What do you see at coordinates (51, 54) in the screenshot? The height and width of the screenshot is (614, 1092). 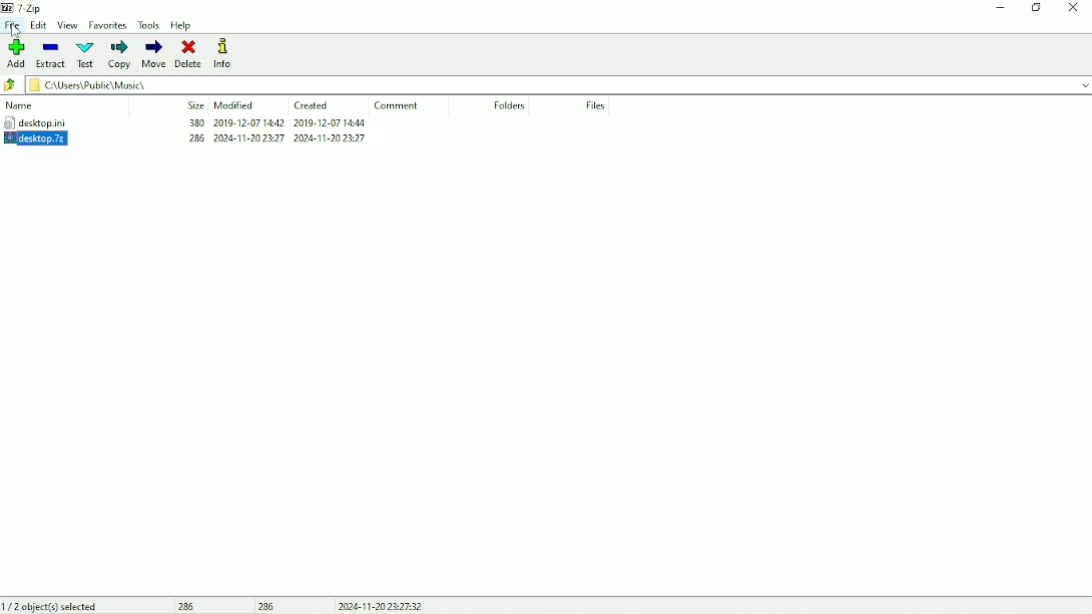 I see `Extract` at bounding box center [51, 54].